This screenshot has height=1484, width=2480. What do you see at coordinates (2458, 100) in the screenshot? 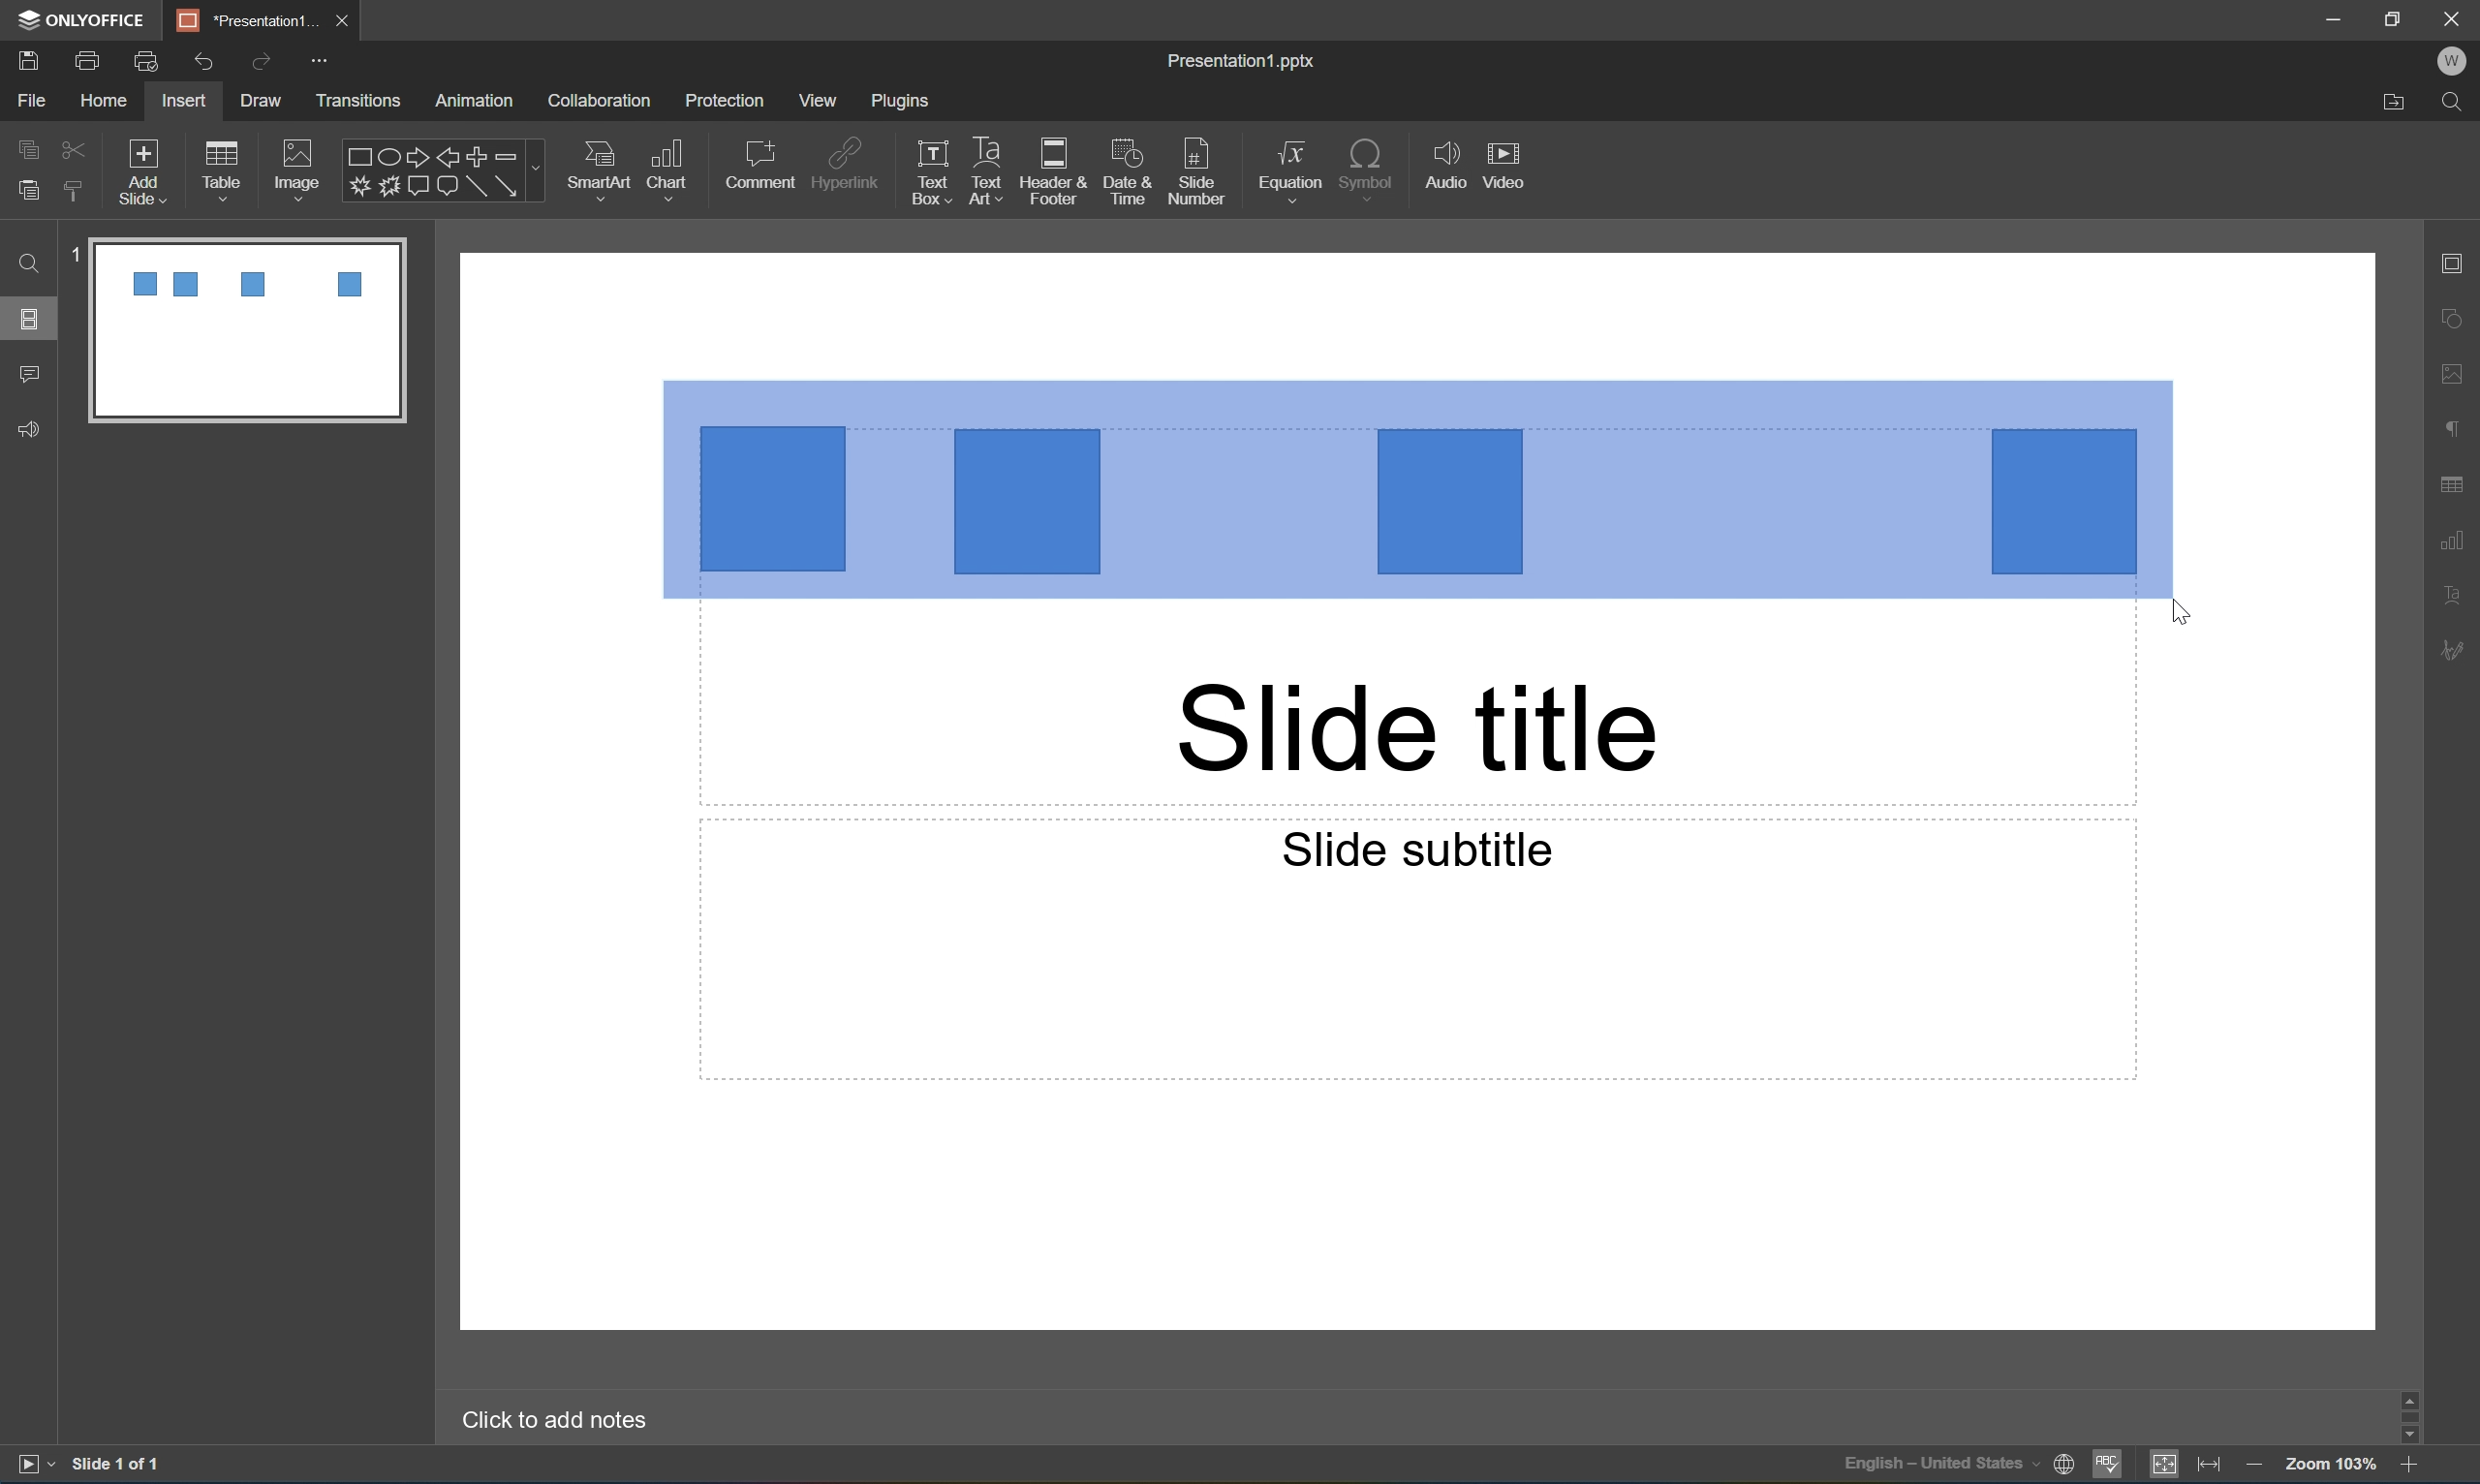
I see `Find` at bounding box center [2458, 100].